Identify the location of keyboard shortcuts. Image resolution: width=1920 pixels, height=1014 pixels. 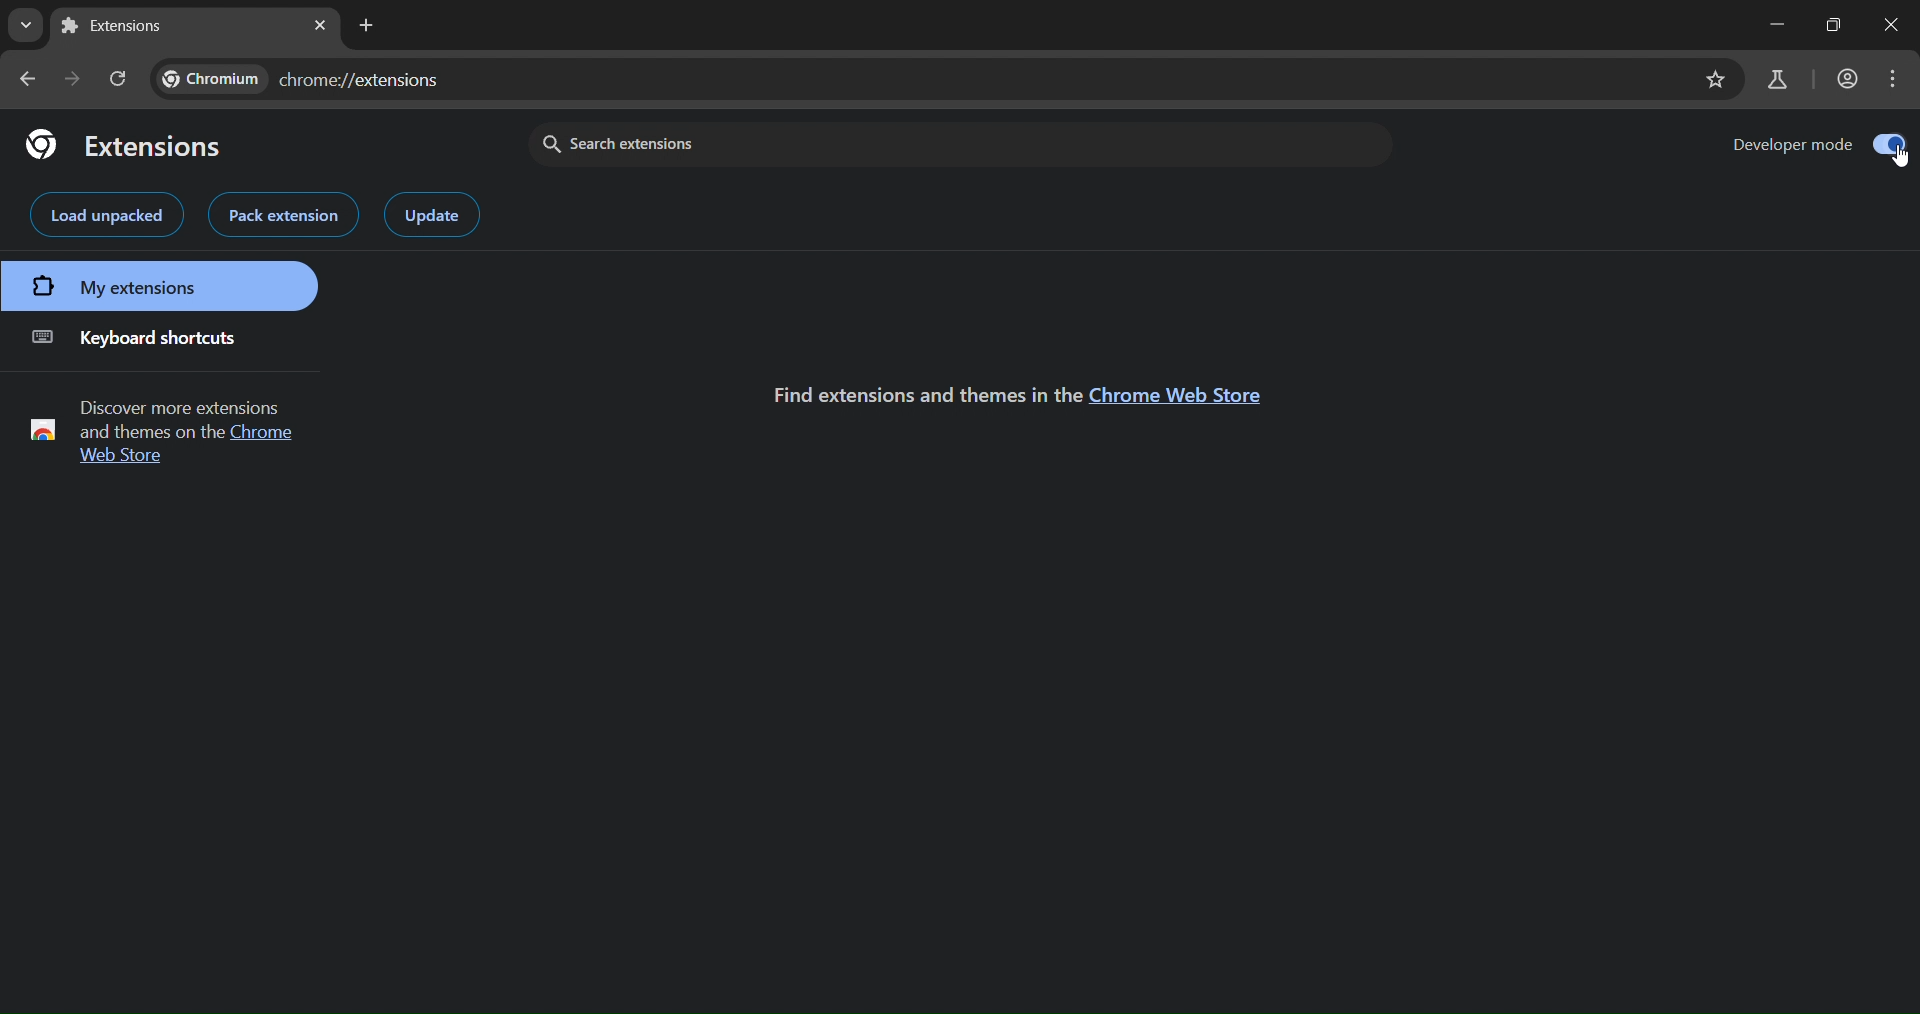
(143, 335).